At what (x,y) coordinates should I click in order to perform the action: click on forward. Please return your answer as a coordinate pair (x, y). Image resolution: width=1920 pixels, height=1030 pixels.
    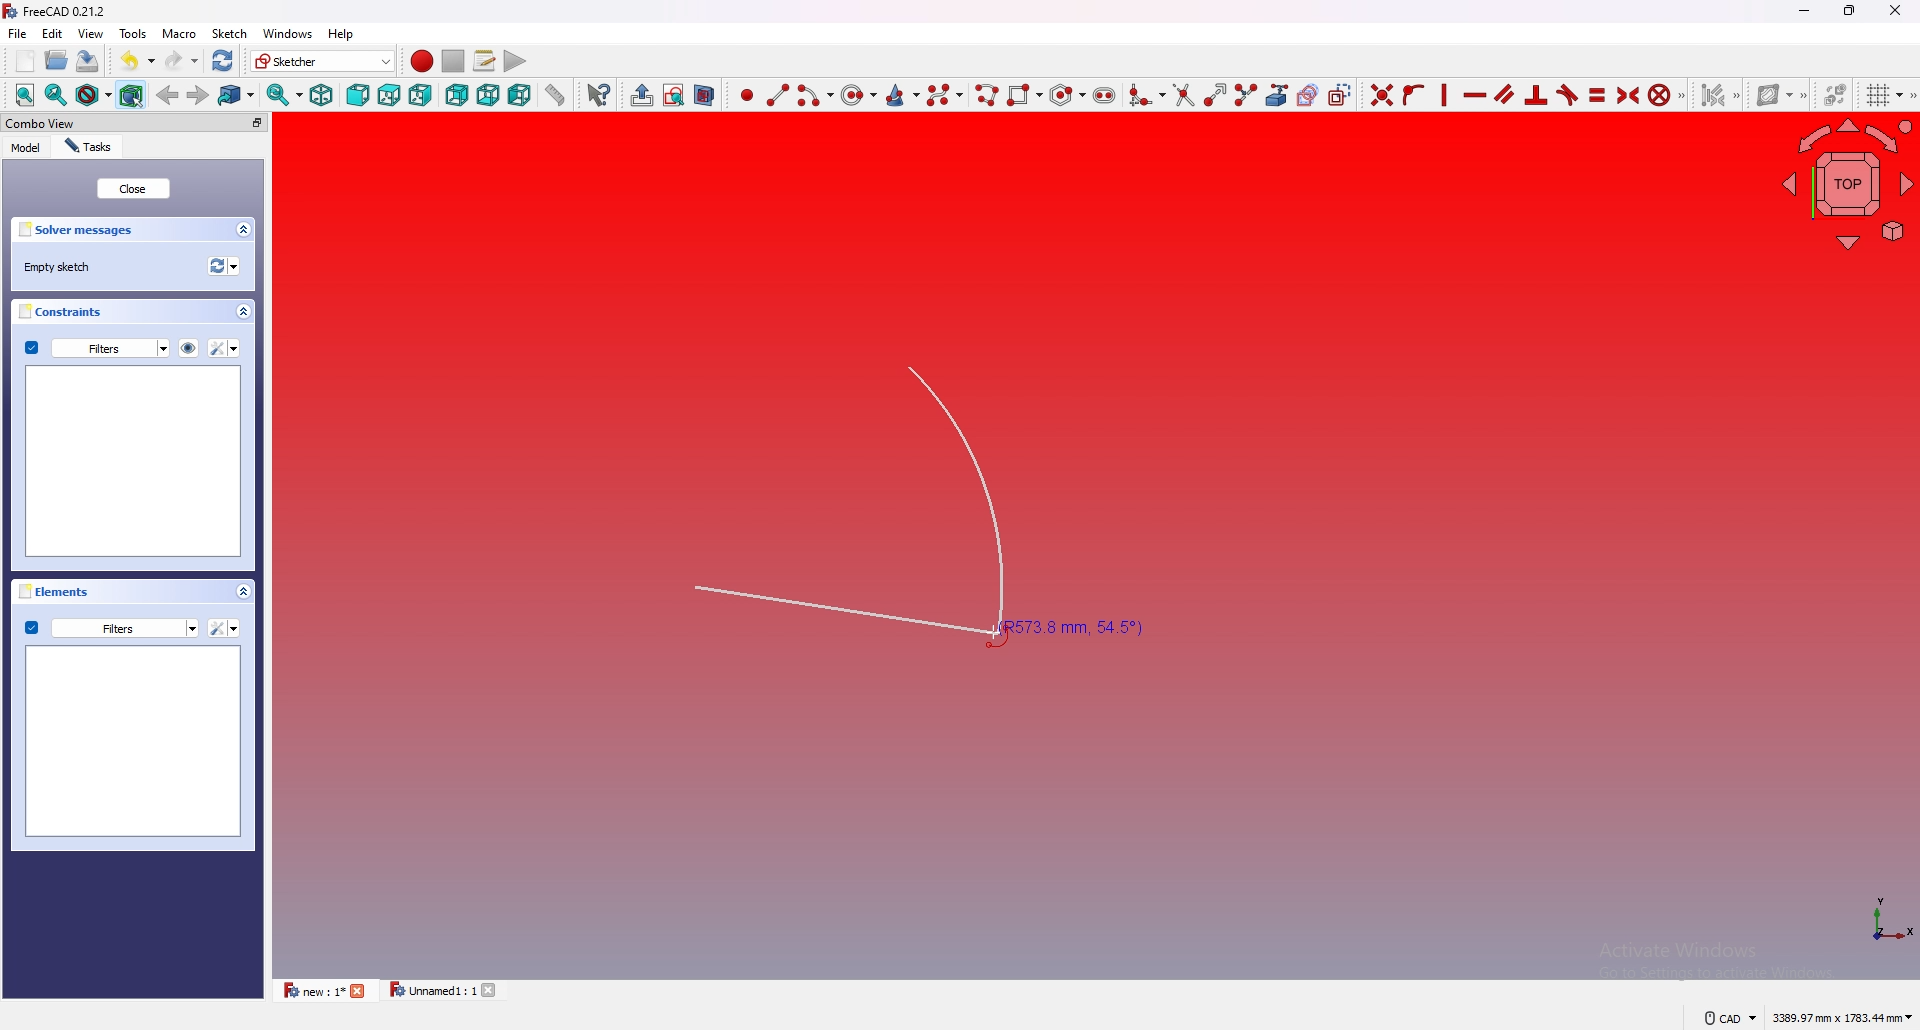
    Looking at the image, I should click on (199, 94).